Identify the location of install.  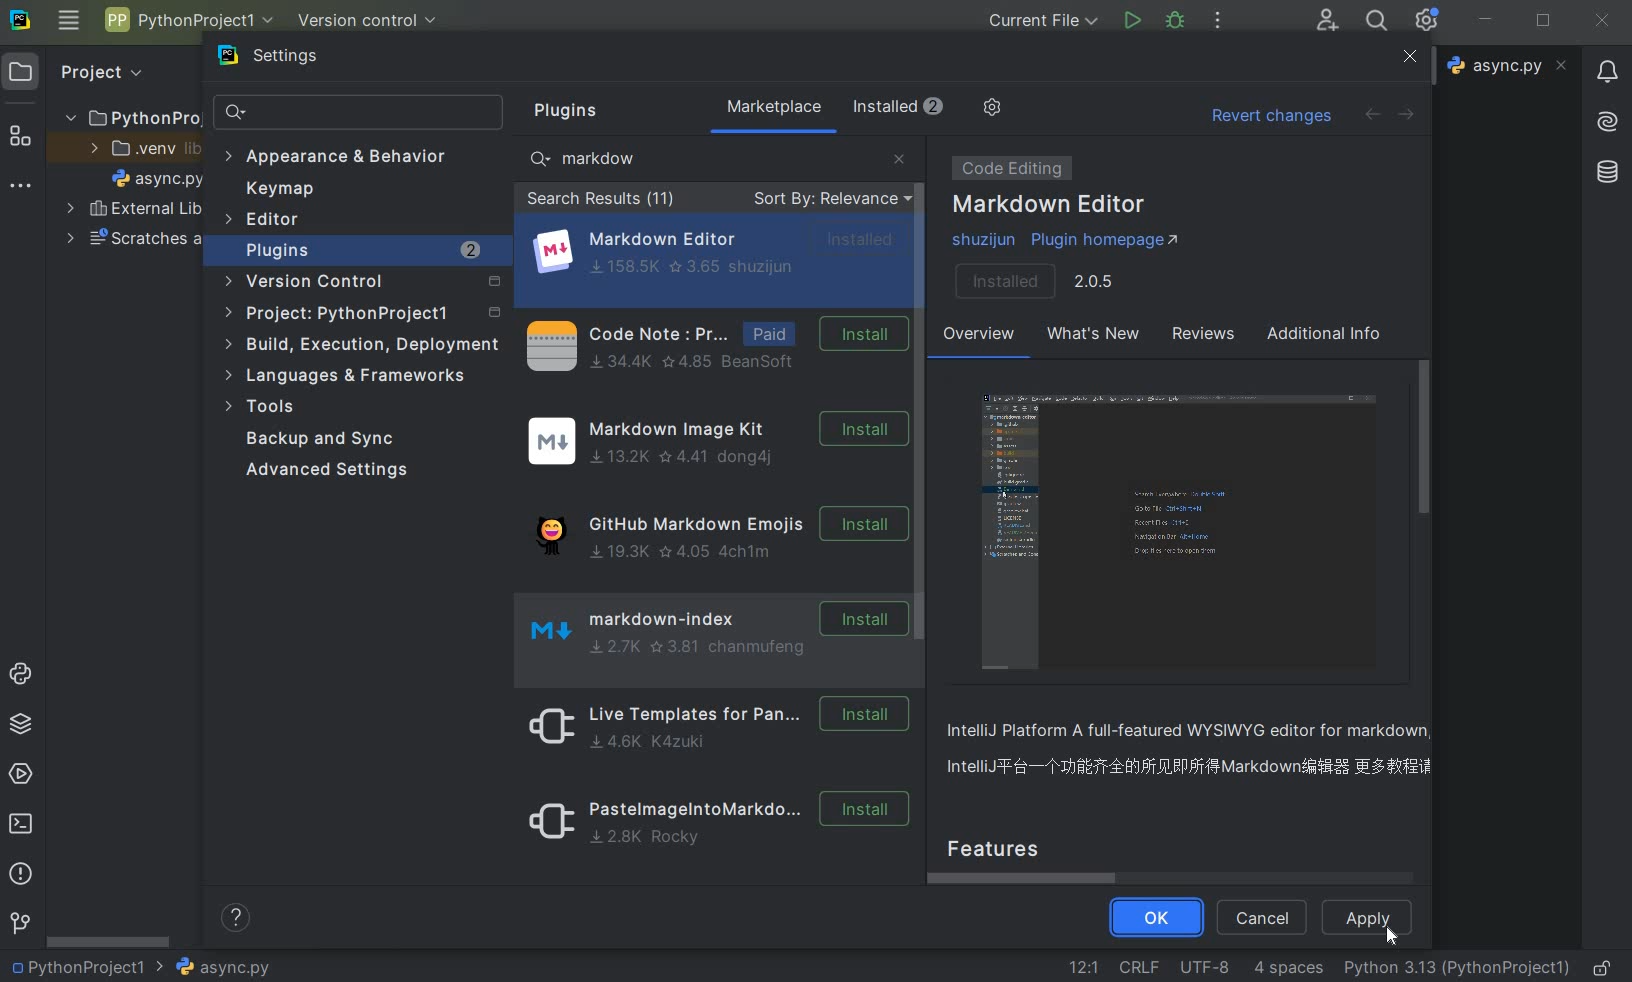
(1037, 282).